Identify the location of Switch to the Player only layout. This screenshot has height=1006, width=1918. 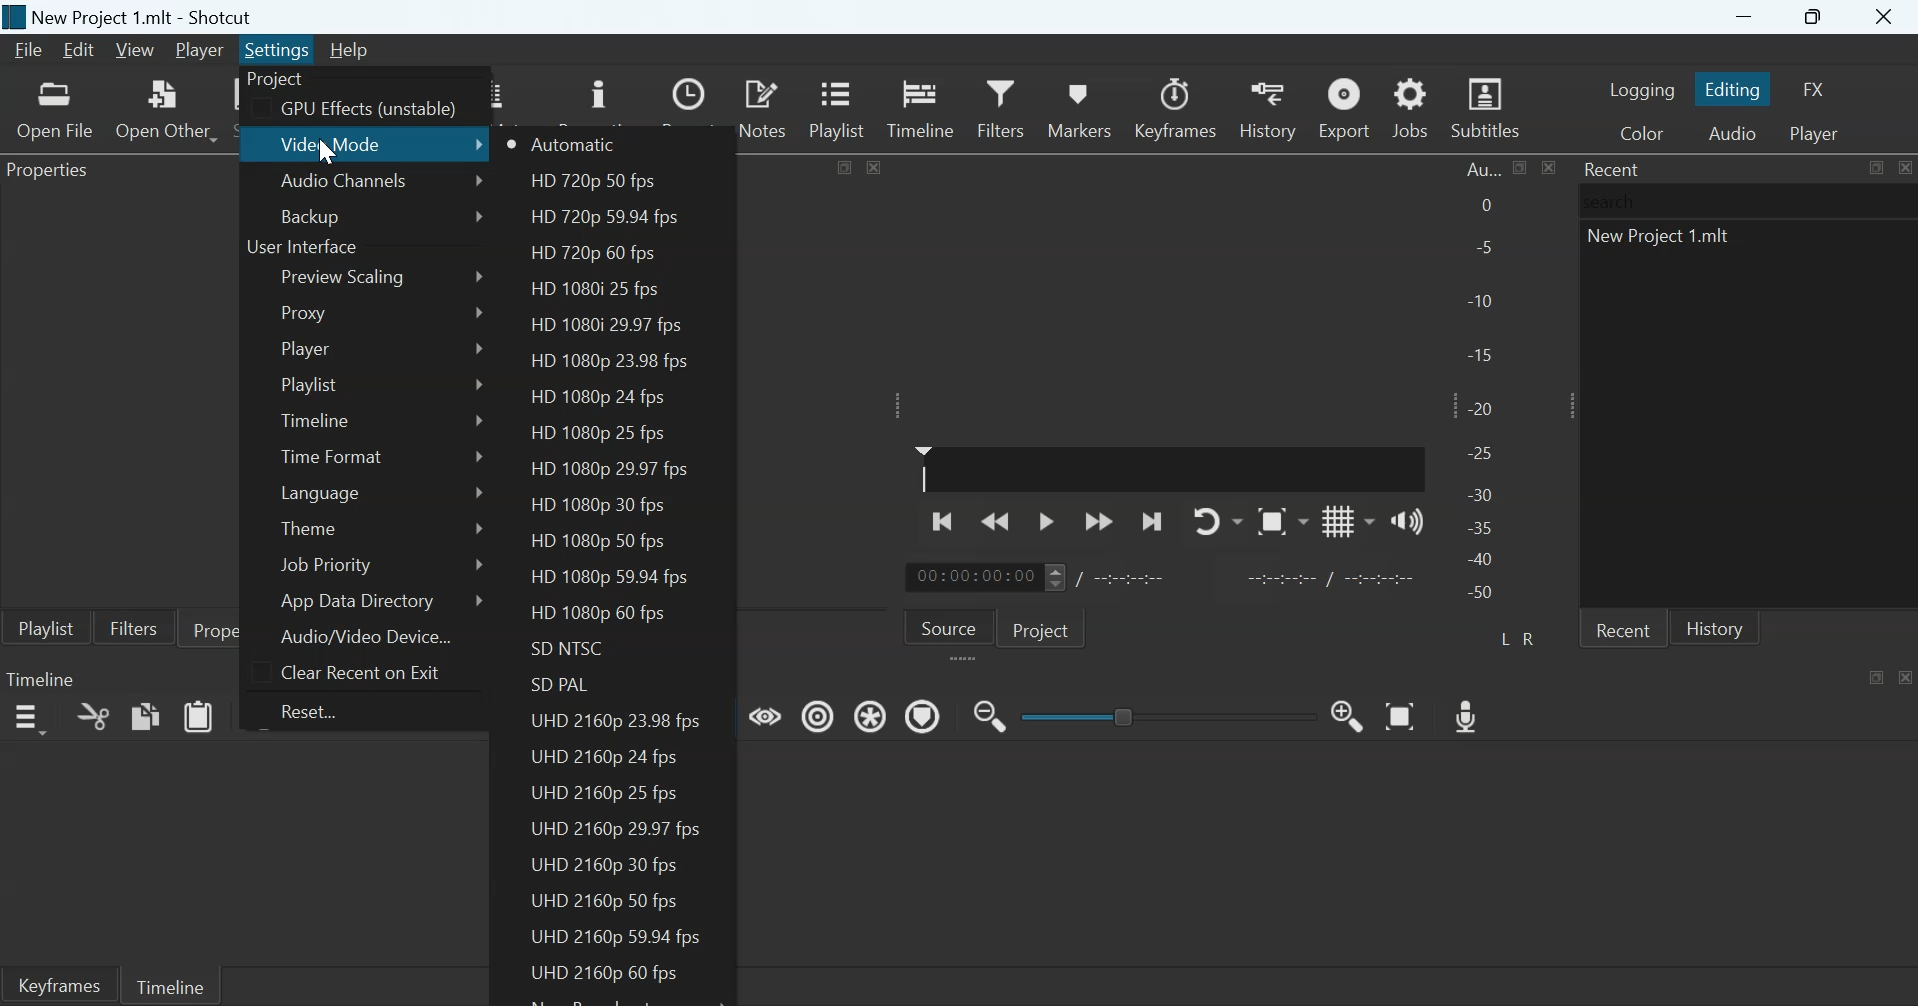
(1817, 134).